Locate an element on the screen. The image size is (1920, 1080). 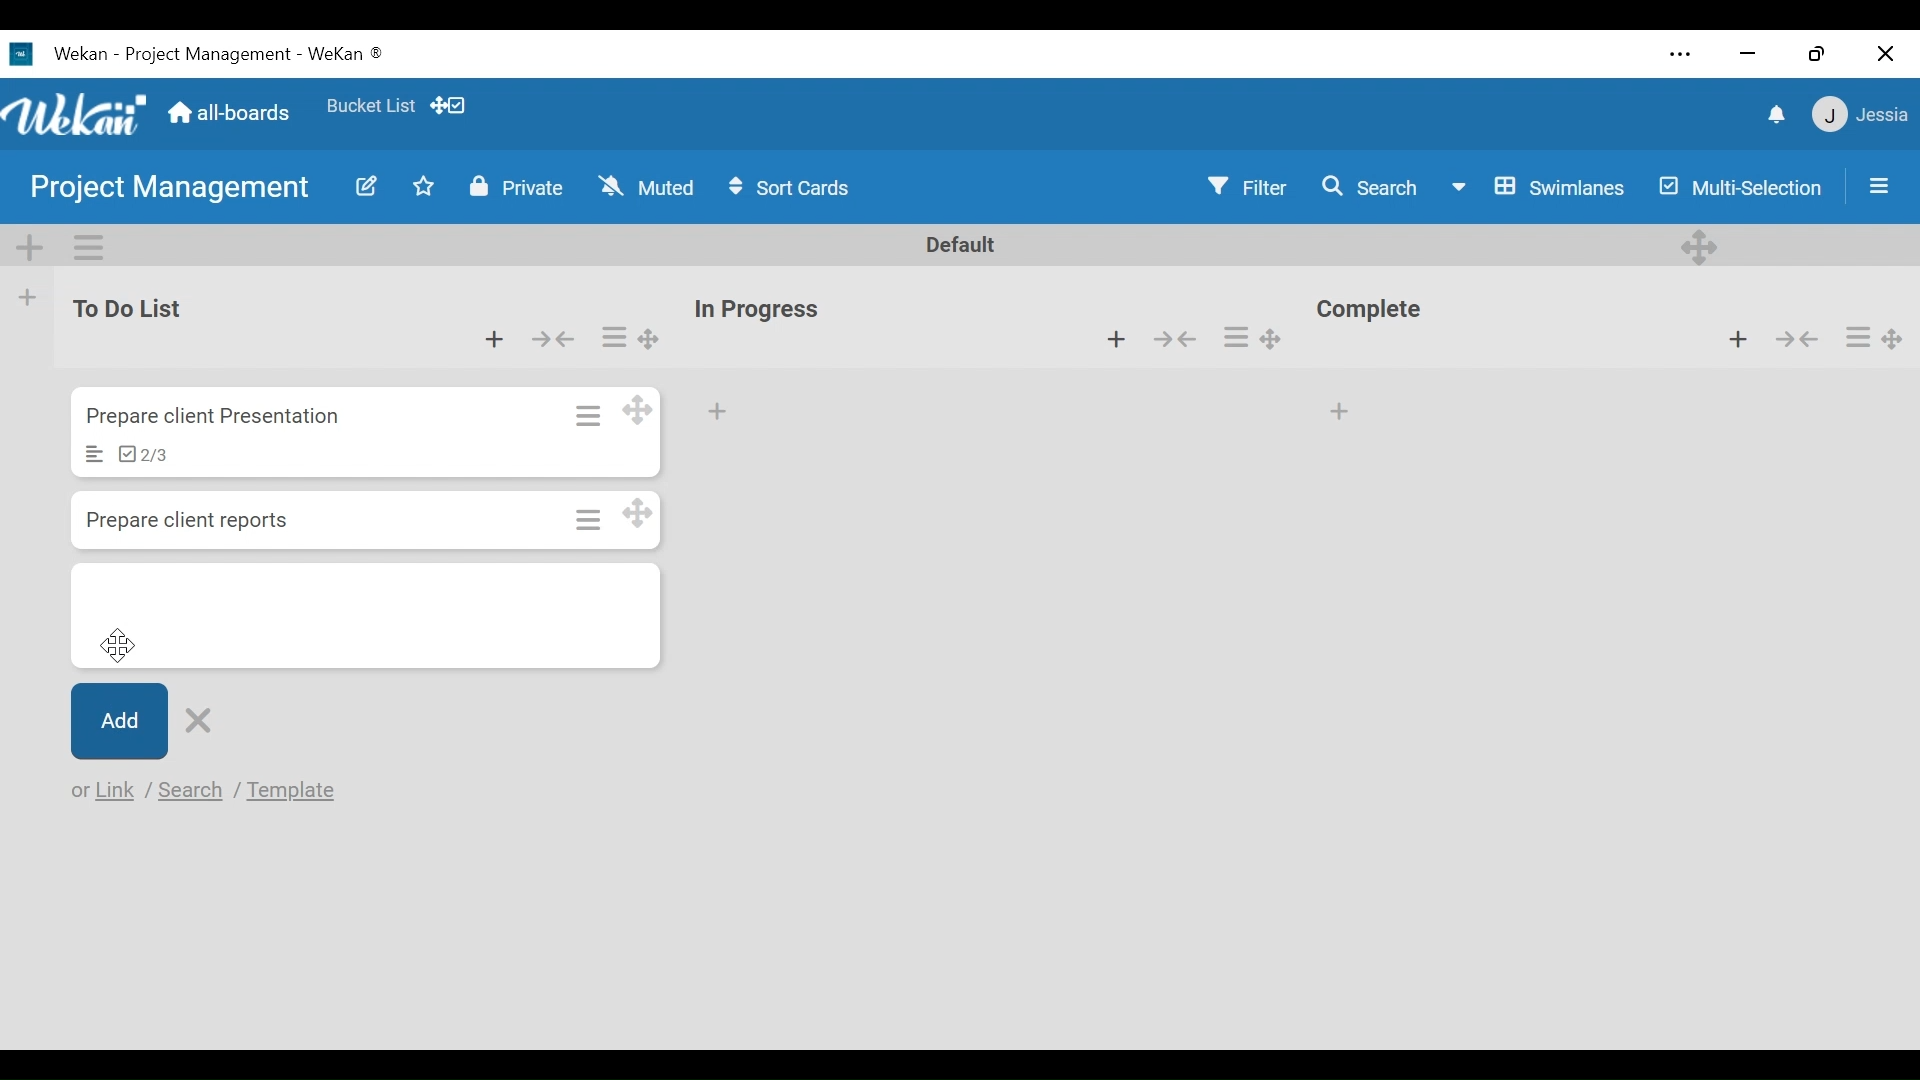
more is located at coordinates (1675, 53).